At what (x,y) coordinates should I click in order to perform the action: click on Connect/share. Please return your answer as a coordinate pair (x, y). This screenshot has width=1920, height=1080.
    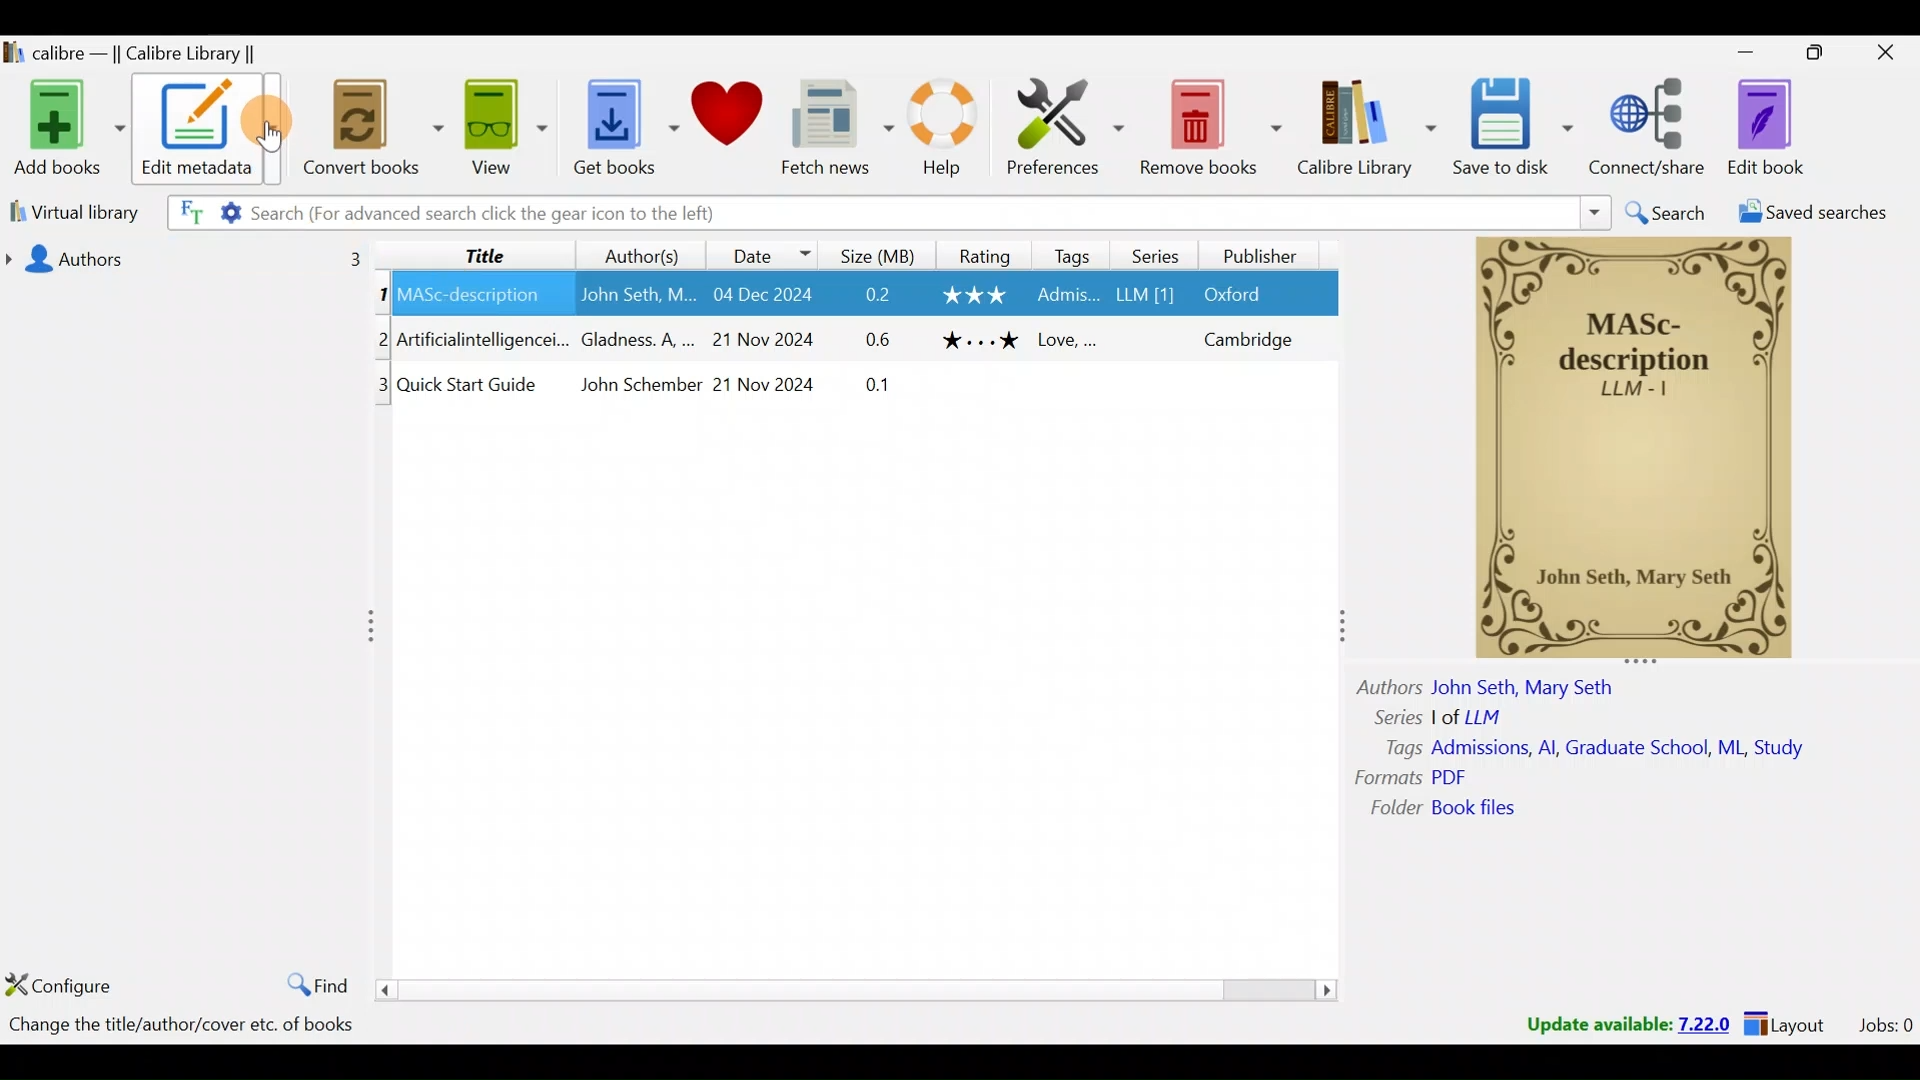
    Looking at the image, I should click on (1649, 128).